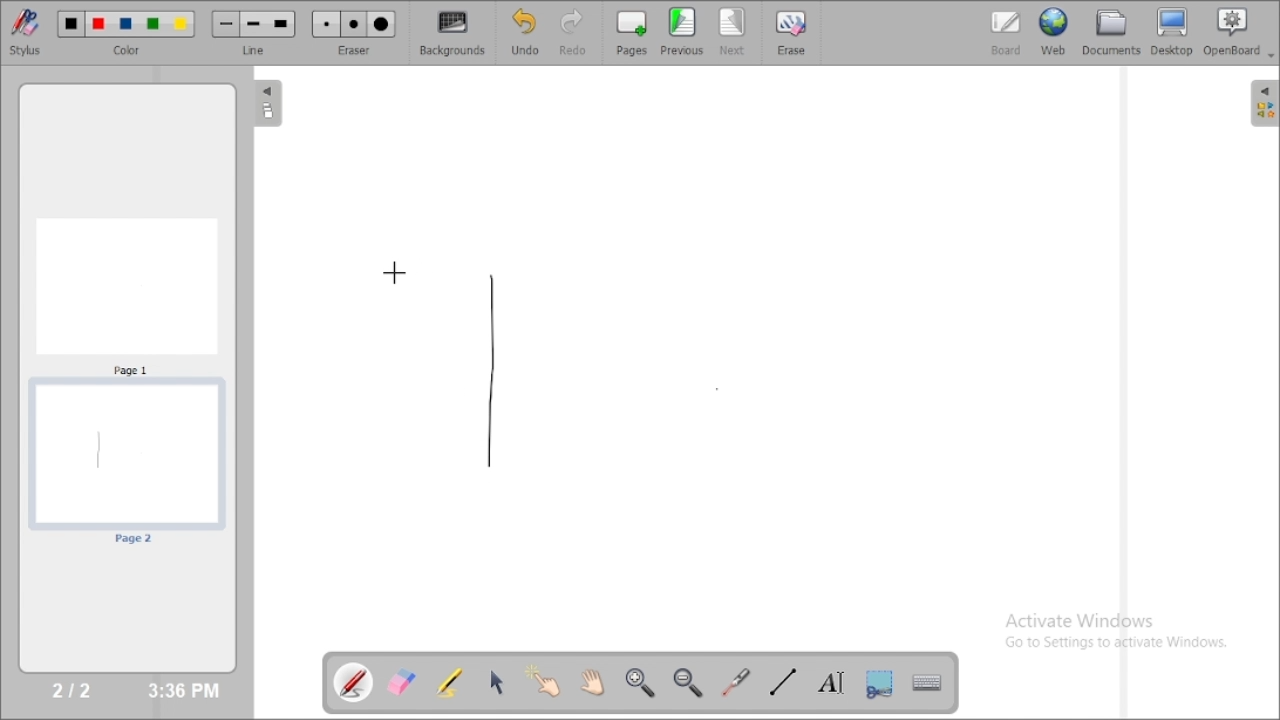 The image size is (1280, 720). Describe the element at coordinates (181, 24) in the screenshot. I see `Color 5` at that location.